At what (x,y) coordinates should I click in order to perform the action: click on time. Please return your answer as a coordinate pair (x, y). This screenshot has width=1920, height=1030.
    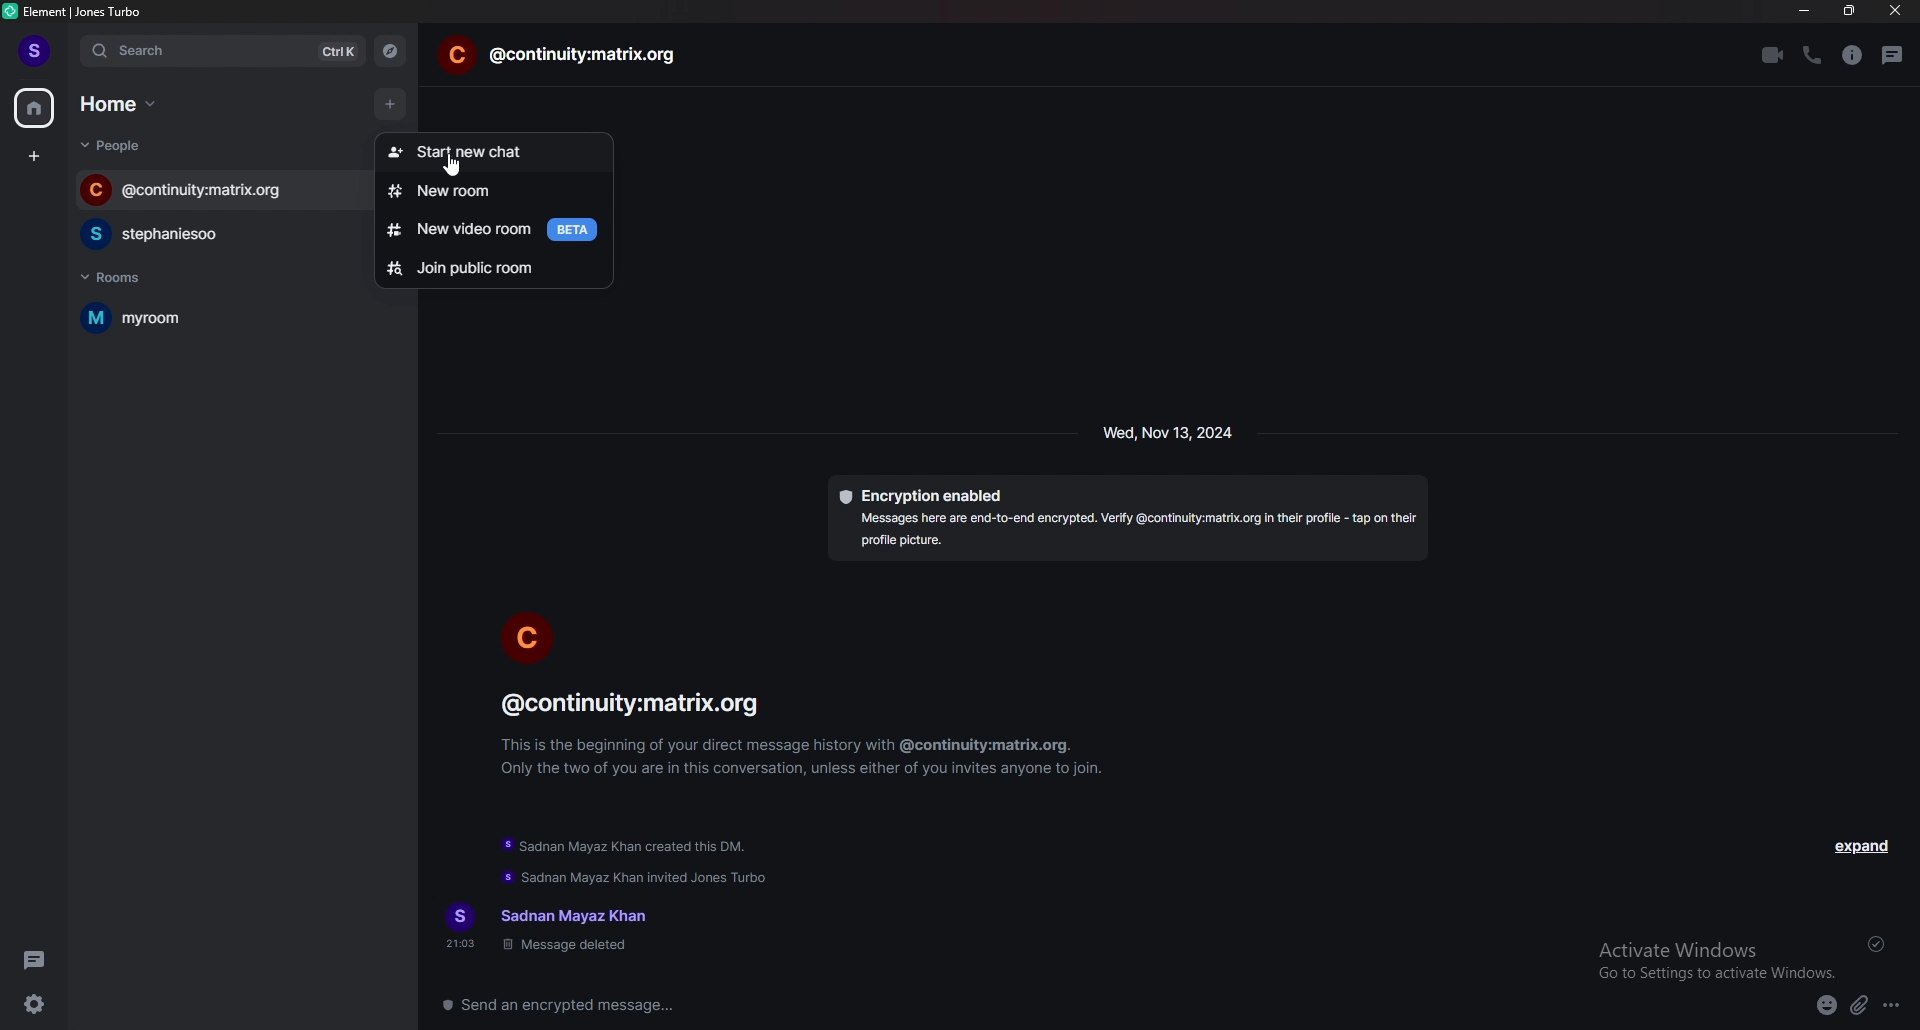
    Looking at the image, I should click on (1170, 432).